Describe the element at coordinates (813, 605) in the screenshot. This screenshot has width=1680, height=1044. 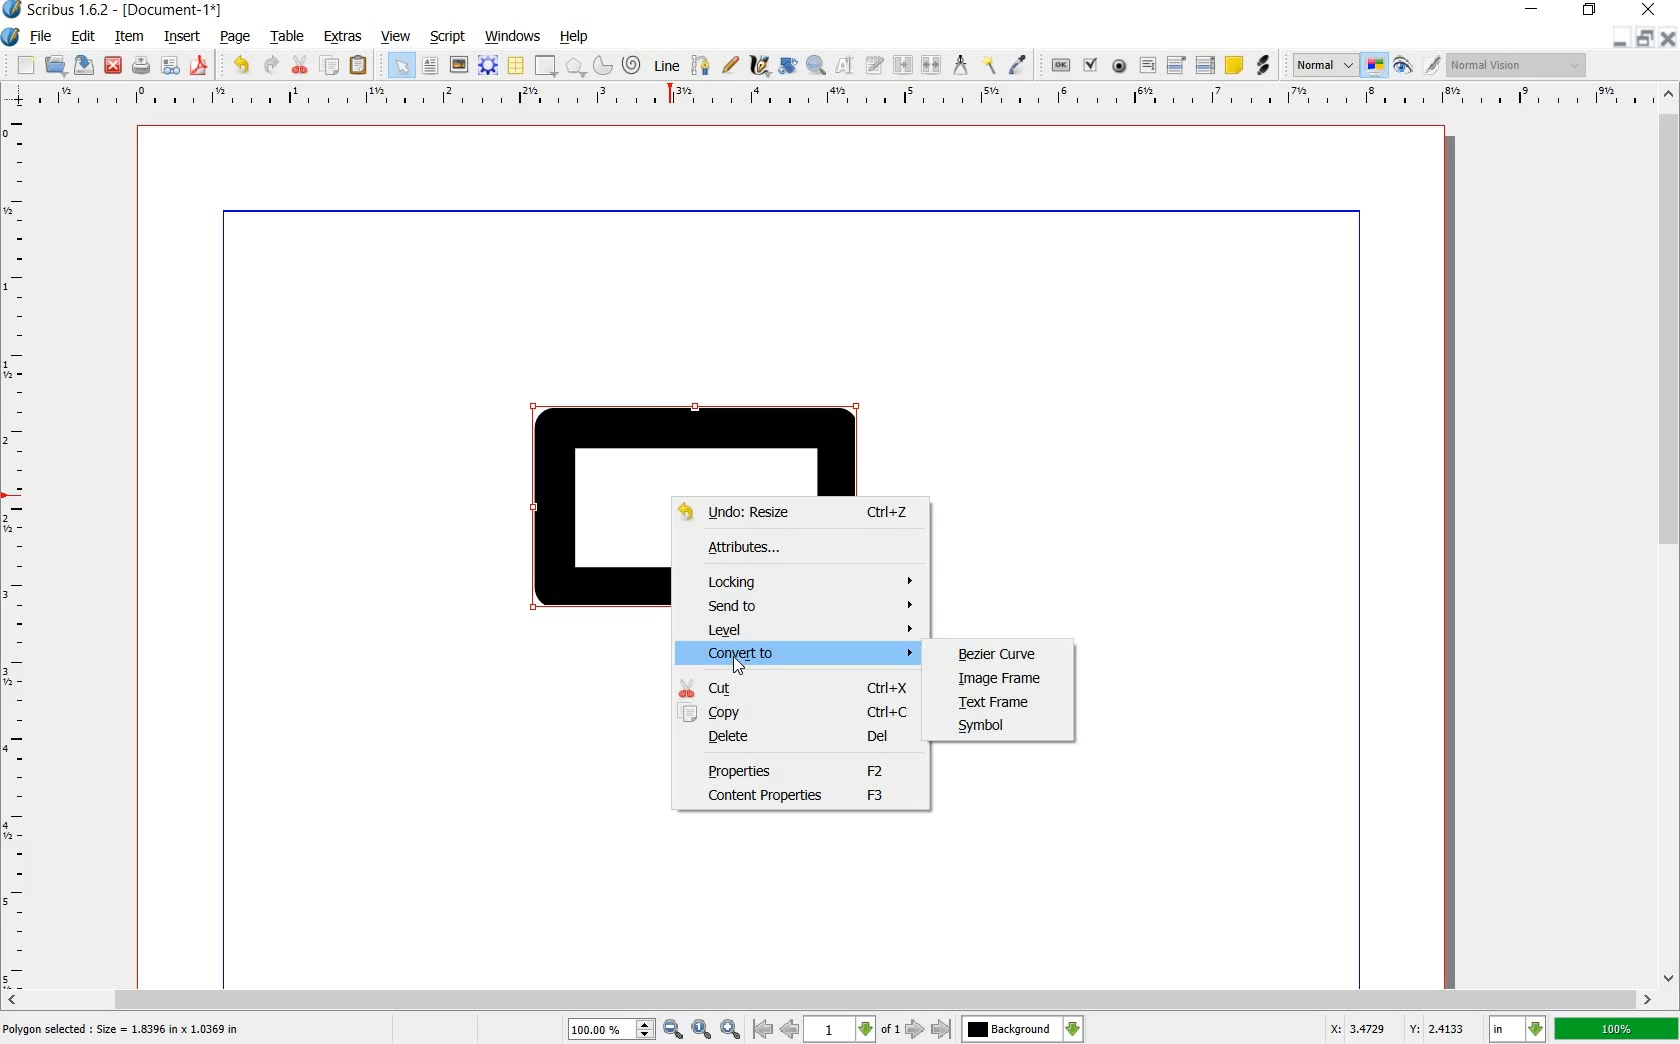
I see `SEND TO` at that location.